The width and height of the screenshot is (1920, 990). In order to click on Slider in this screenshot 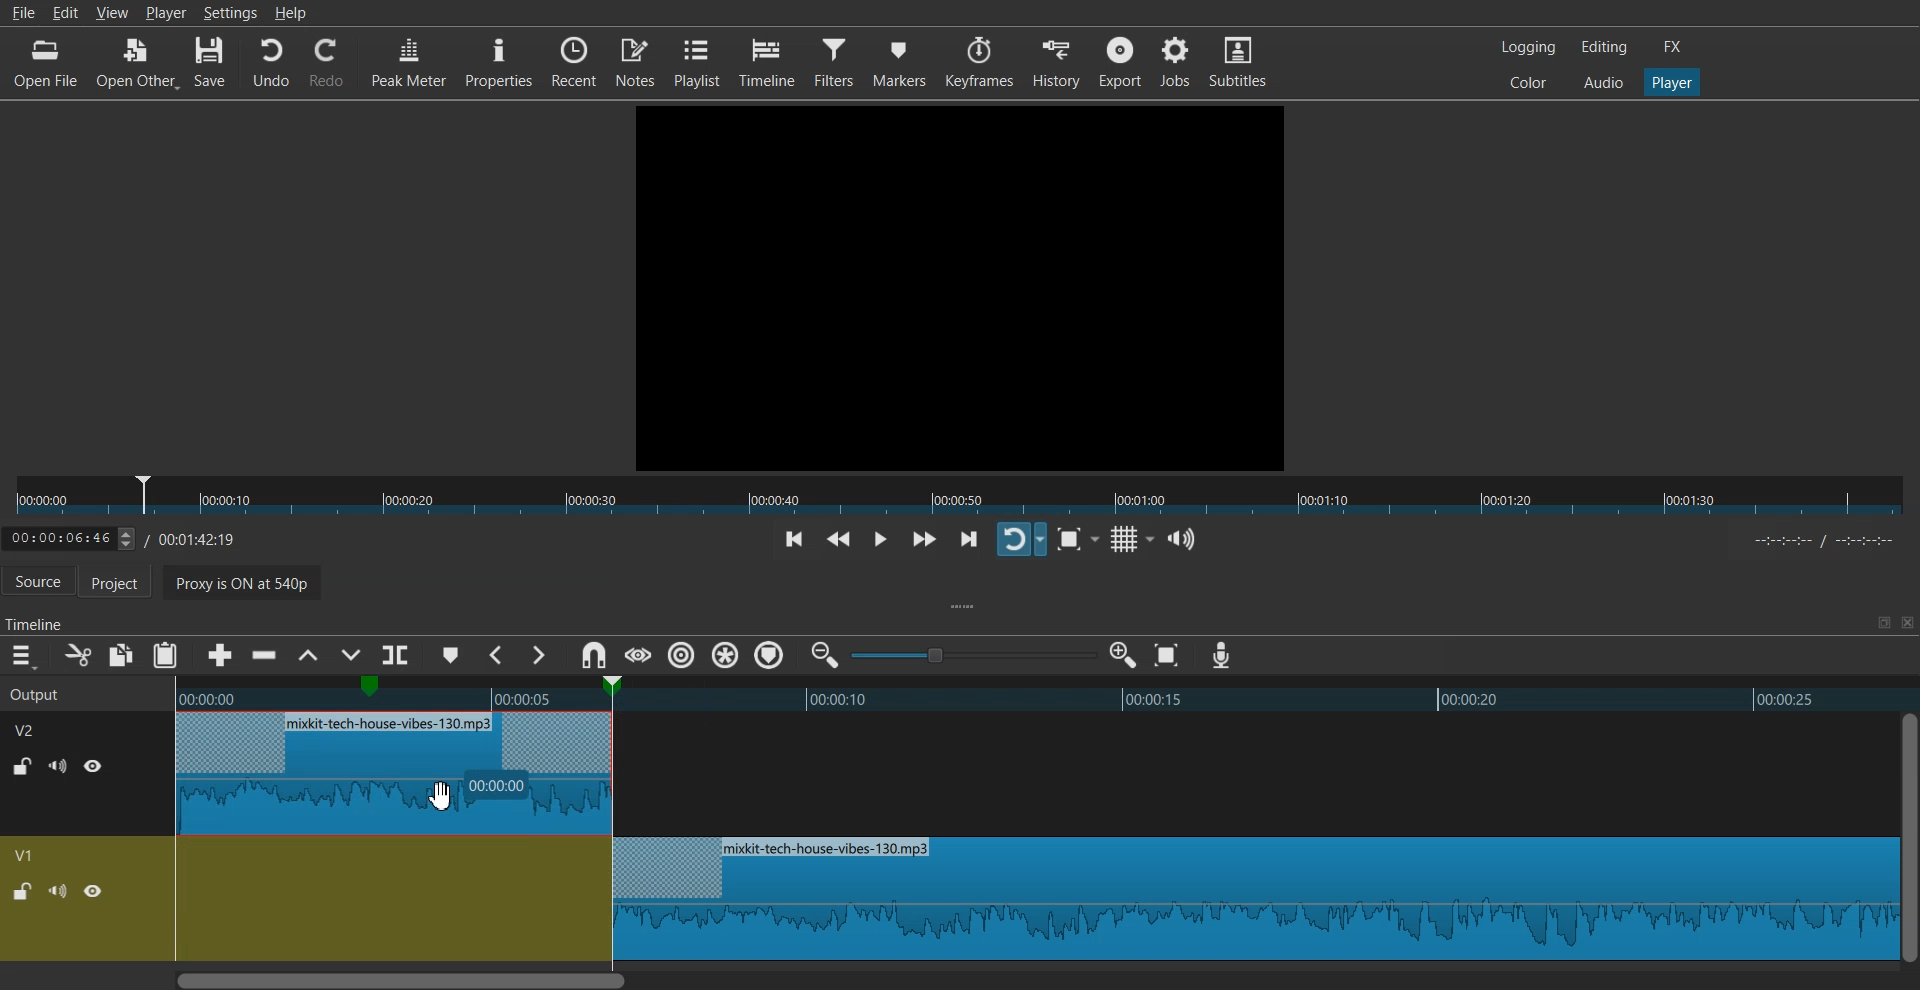, I will do `click(960, 496)`.